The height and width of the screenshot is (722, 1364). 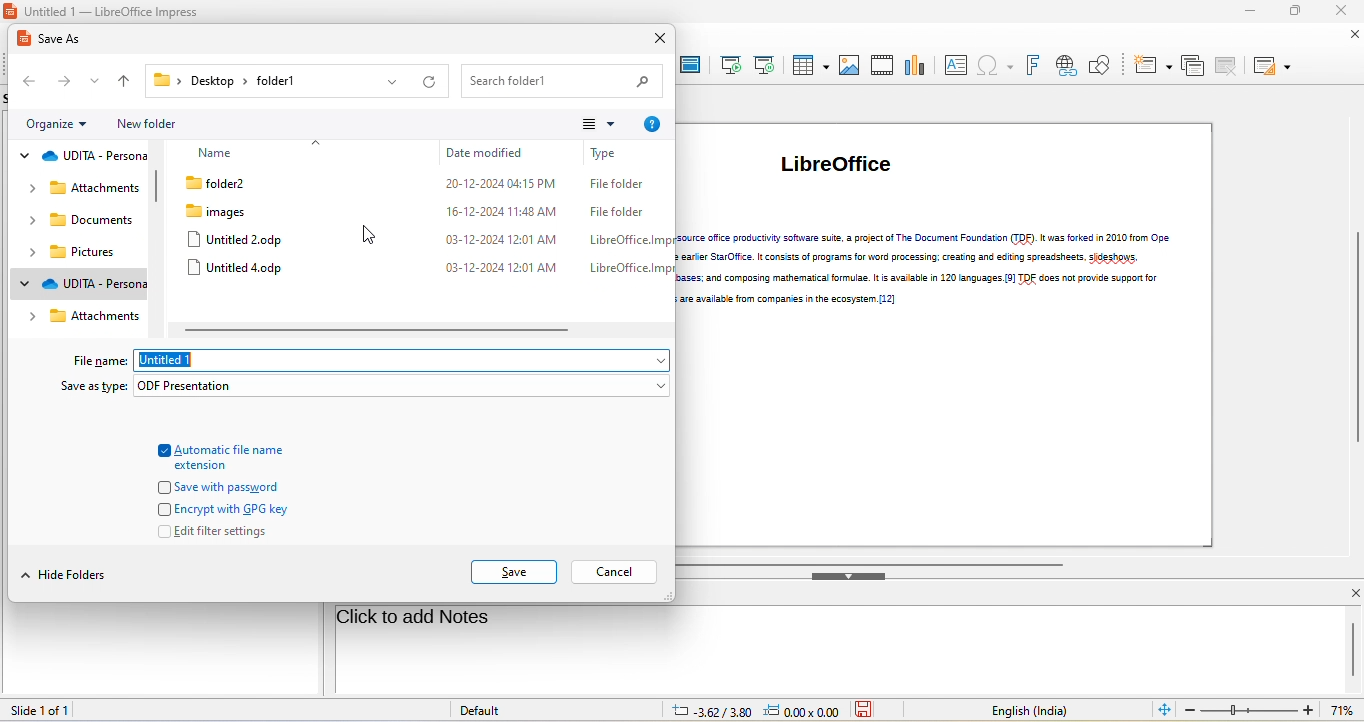 What do you see at coordinates (1299, 12) in the screenshot?
I see `maximize` at bounding box center [1299, 12].